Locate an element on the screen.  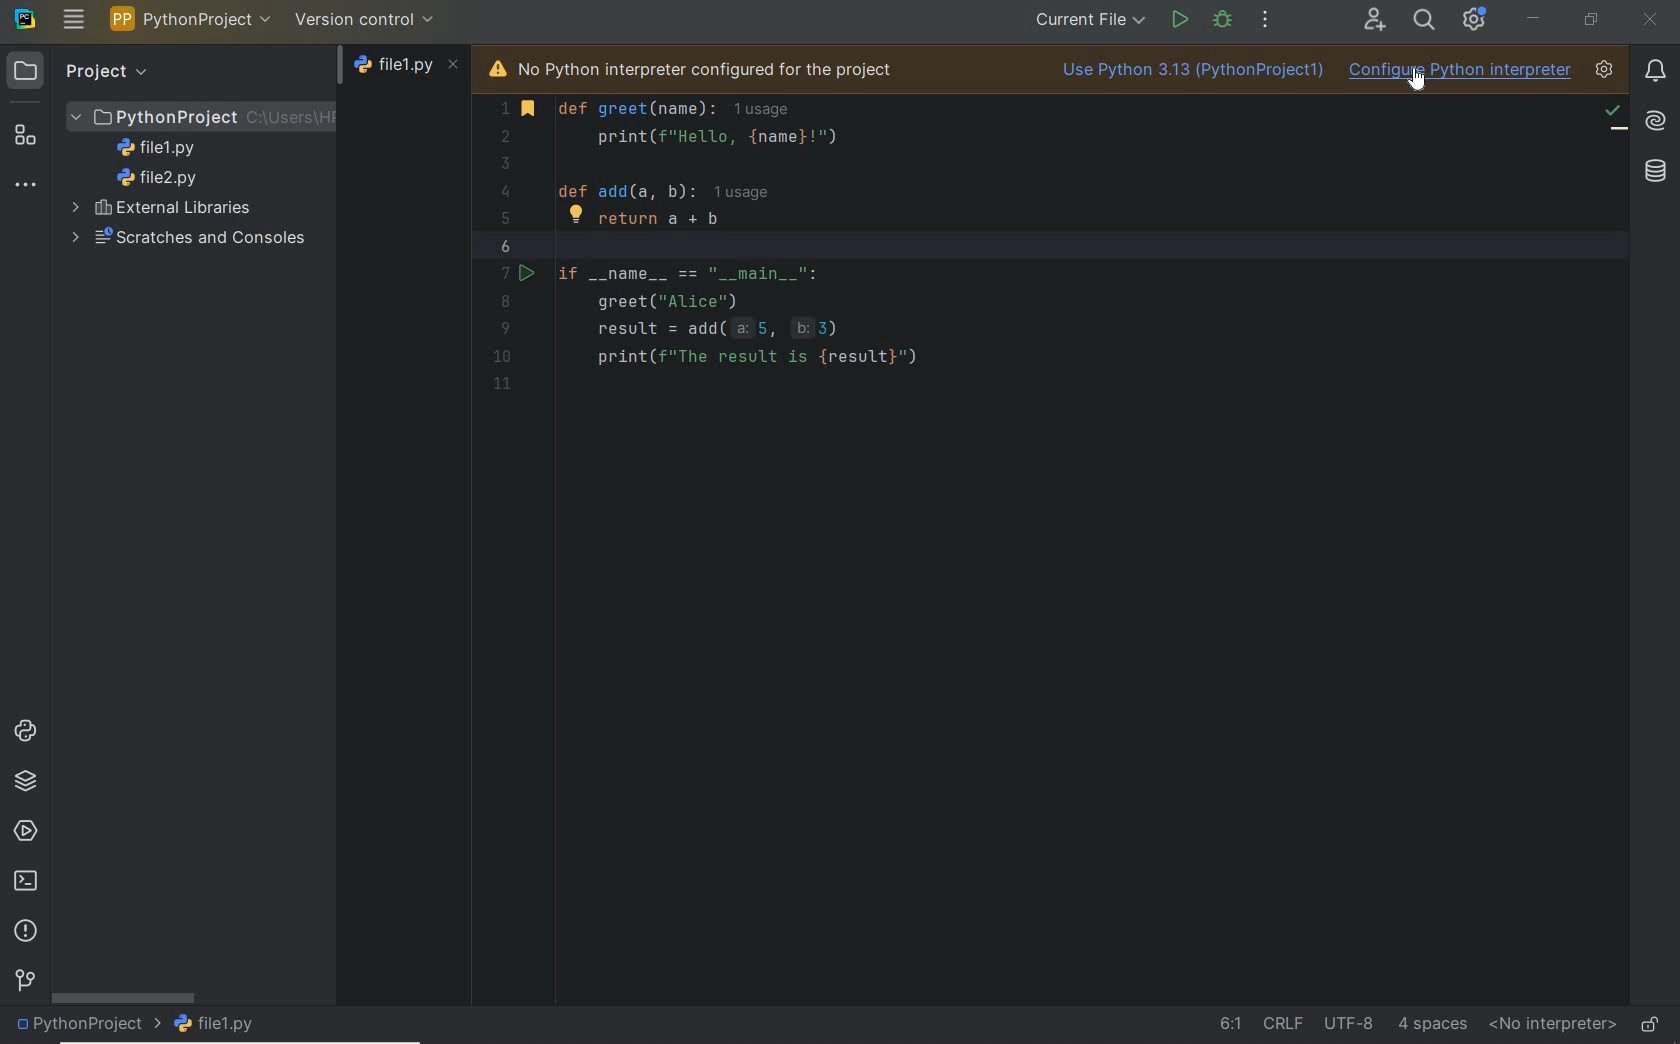
RESTORE DOWN is located at coordinates (1590, 19).